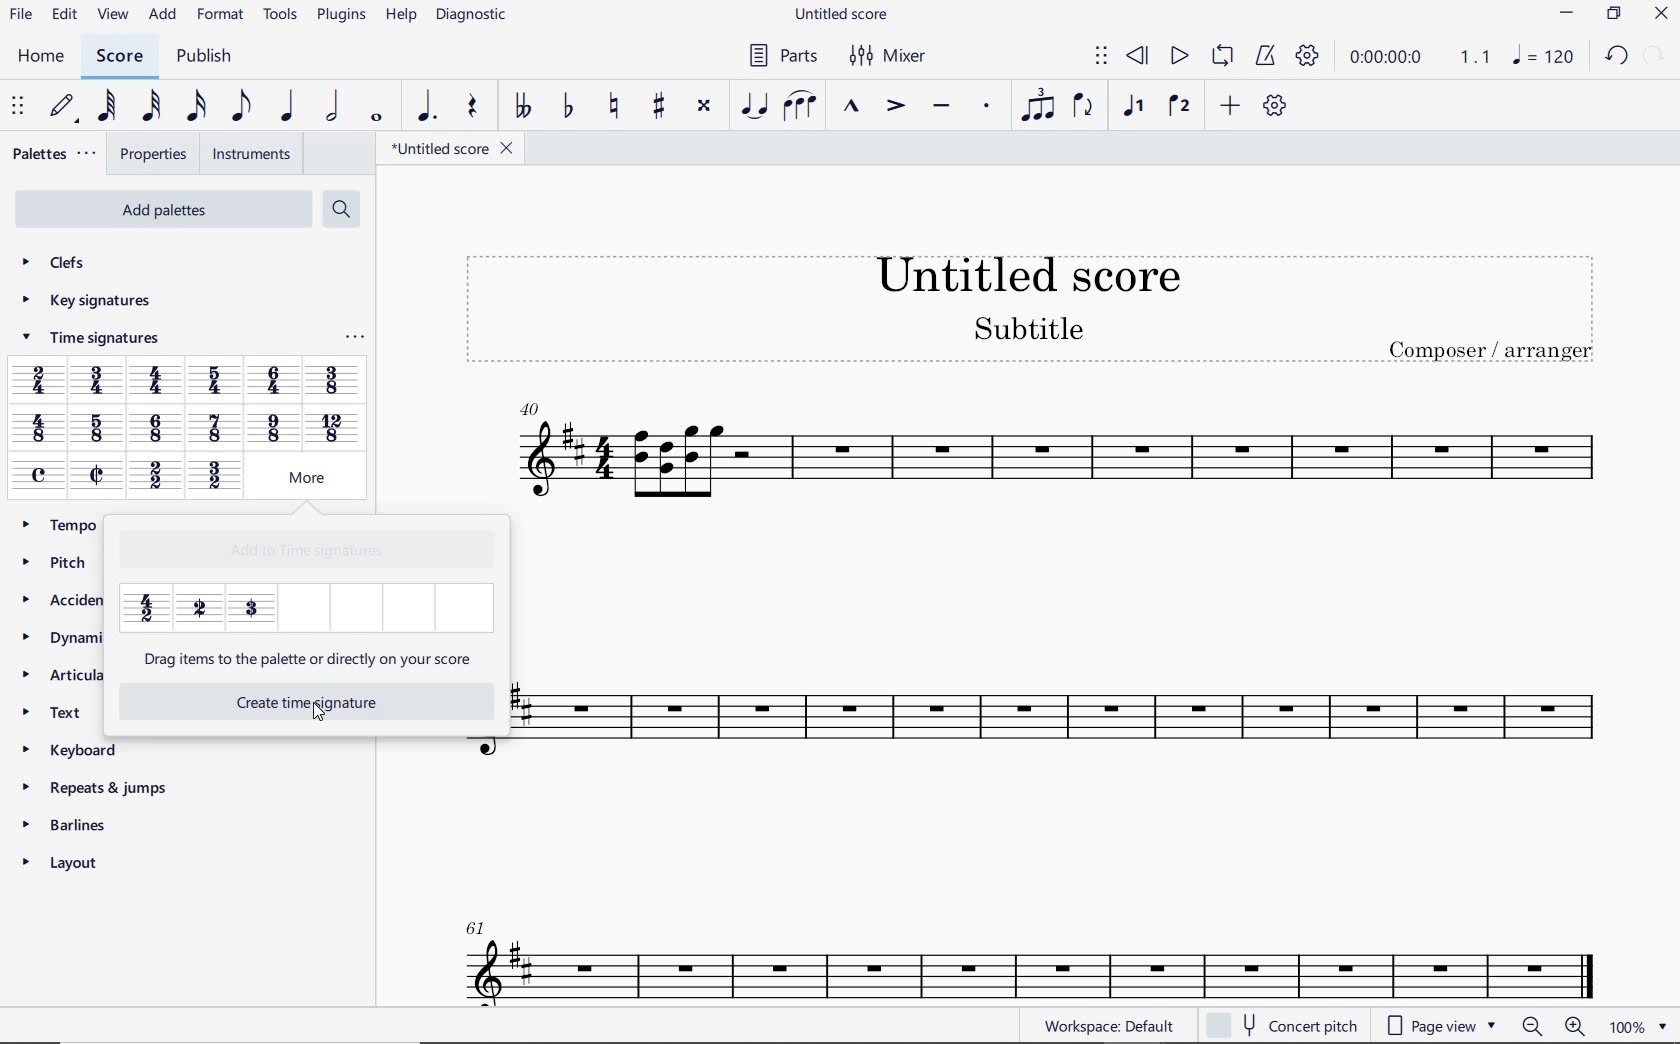 The height and width of the screenshot is (1044, 1680). Describe the element at coordinates (208, 57) in the screenshot. I see `PUBLISH` at that location.